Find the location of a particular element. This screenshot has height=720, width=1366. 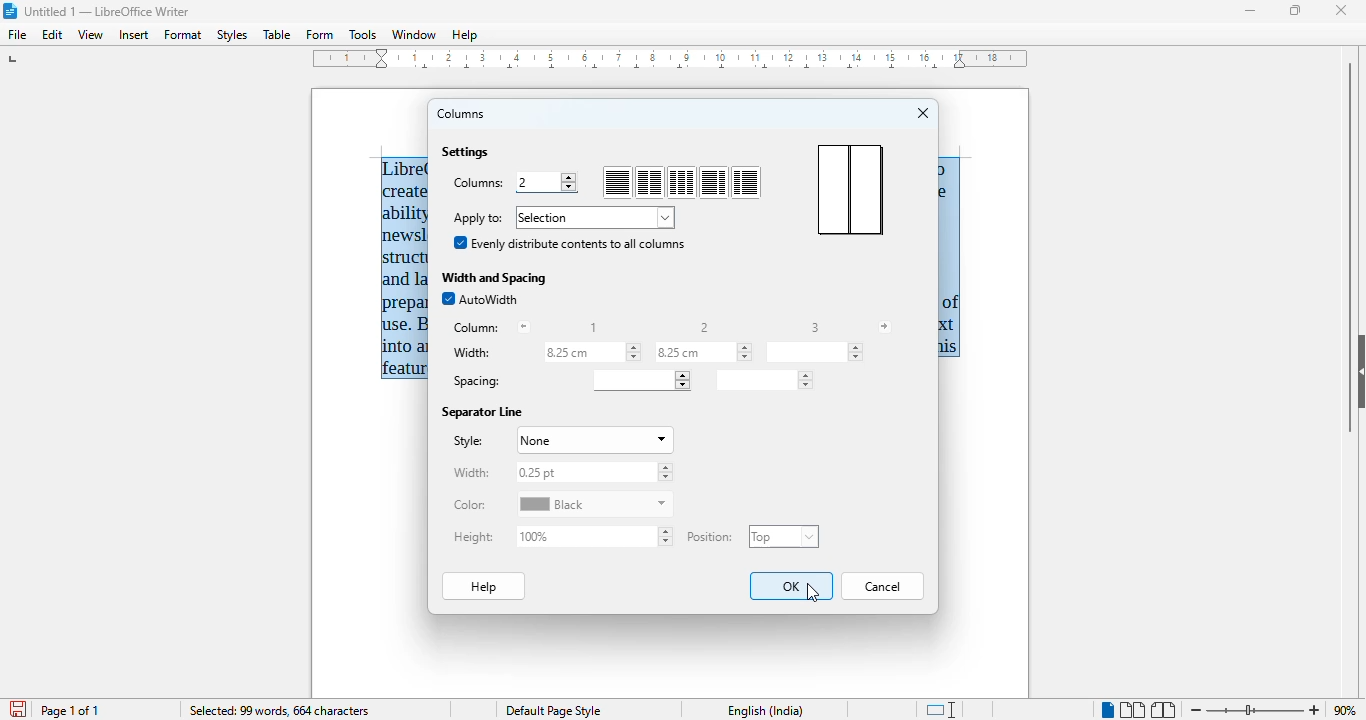

zoom out is located at coordinates (1197, 709).